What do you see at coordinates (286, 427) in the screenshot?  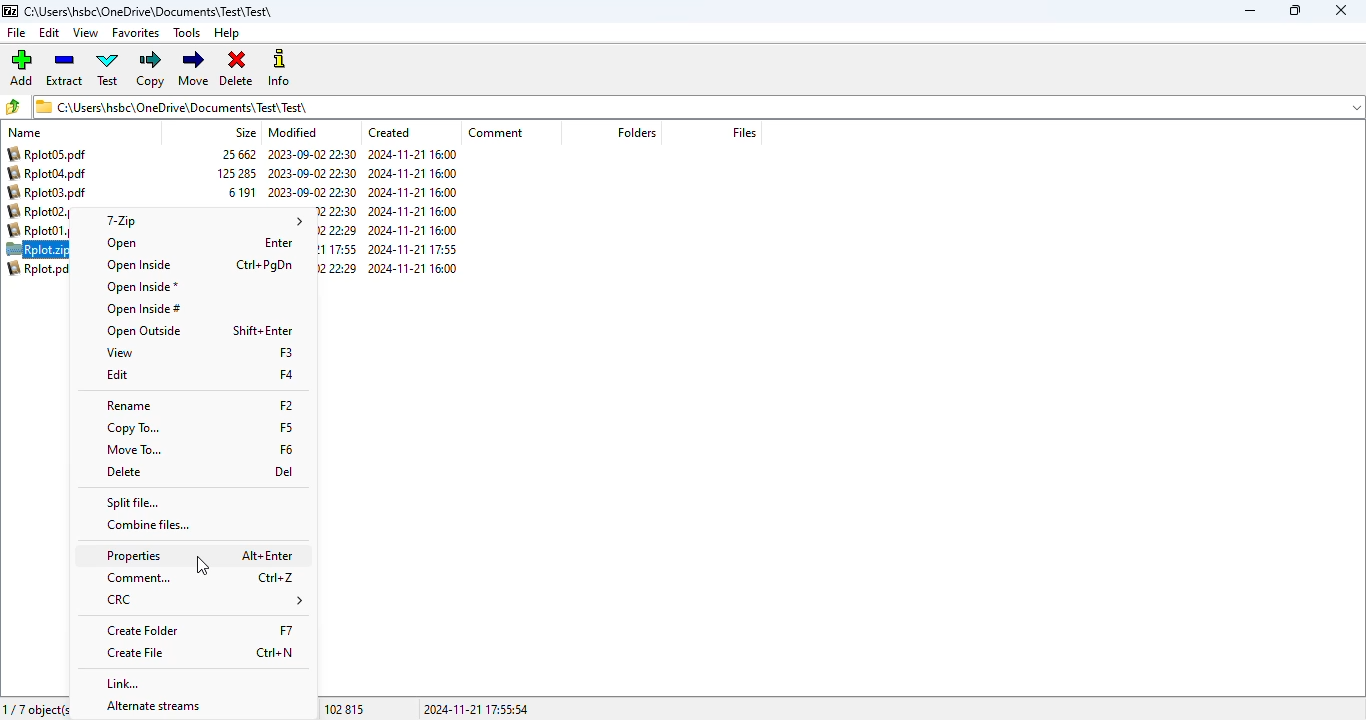 I see `F5` at bounding box center [286, 427].